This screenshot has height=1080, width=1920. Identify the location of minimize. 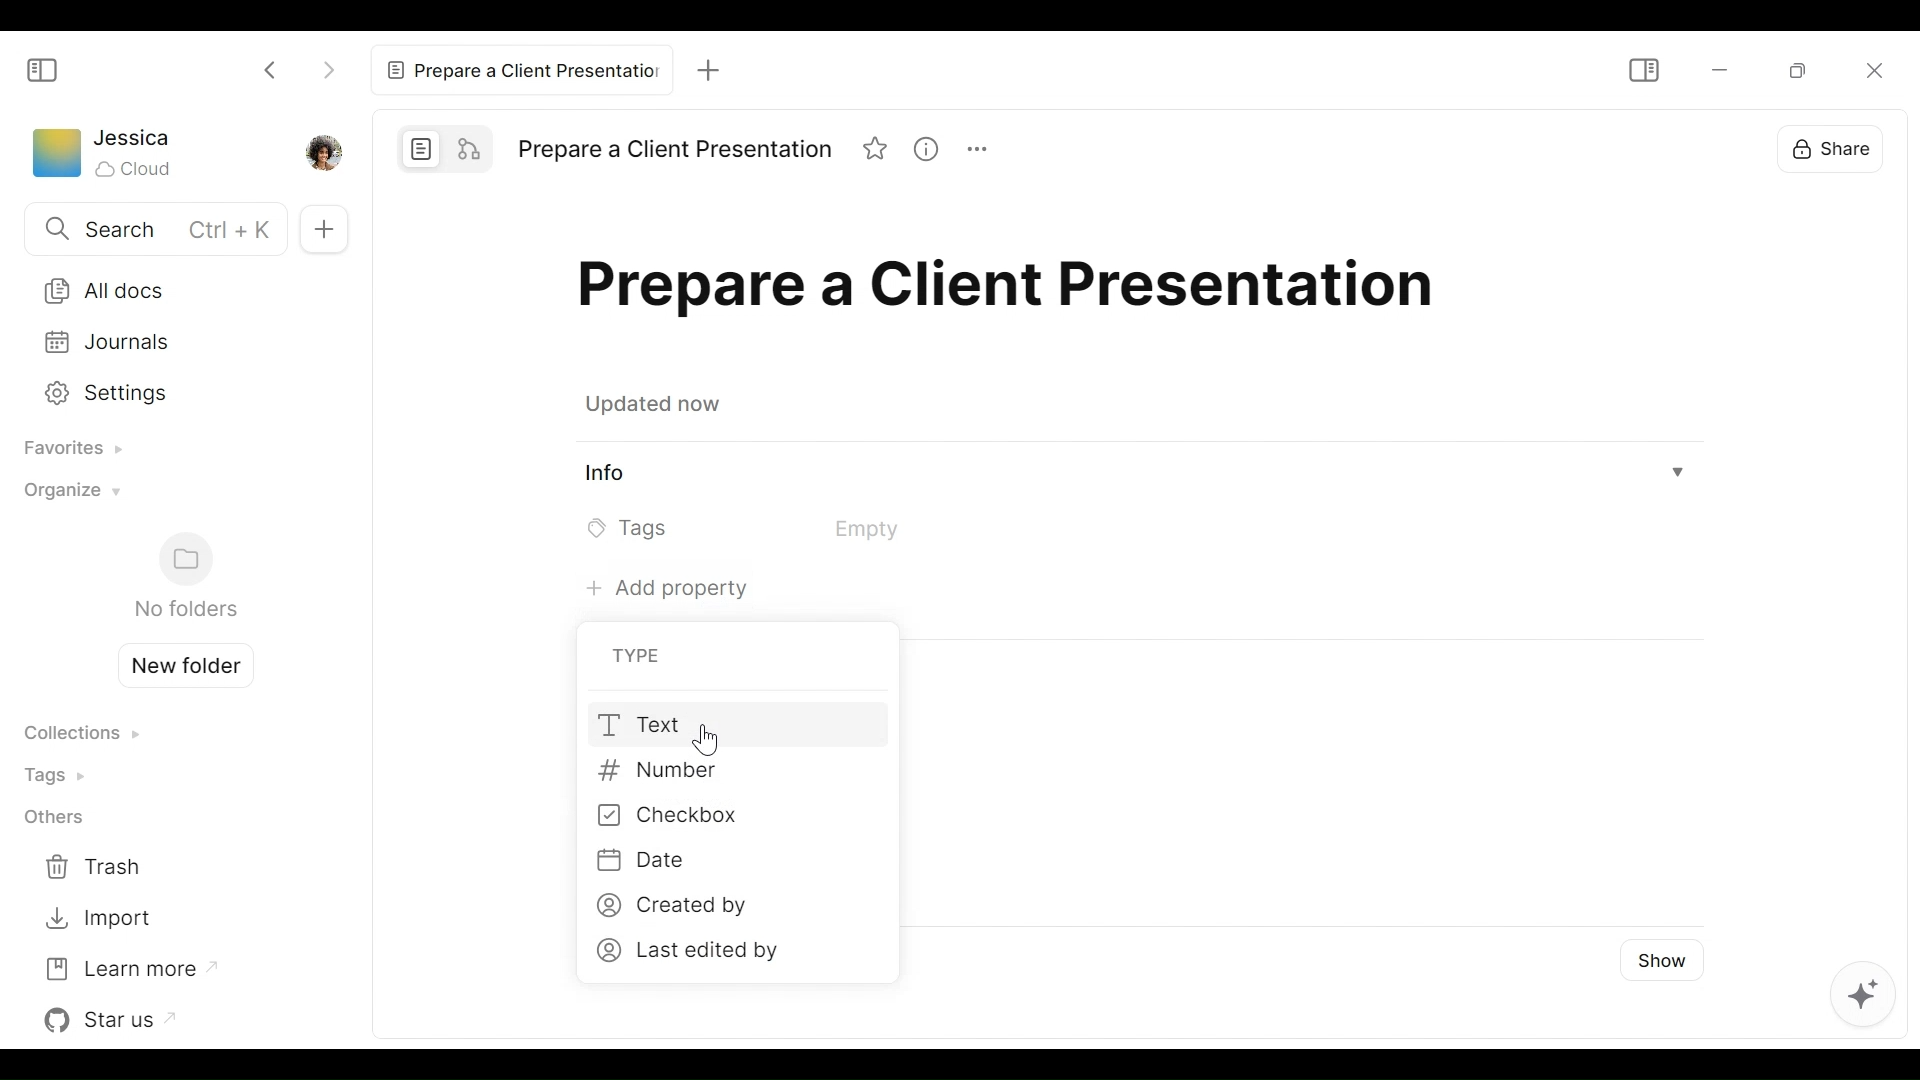
(1717, 71).